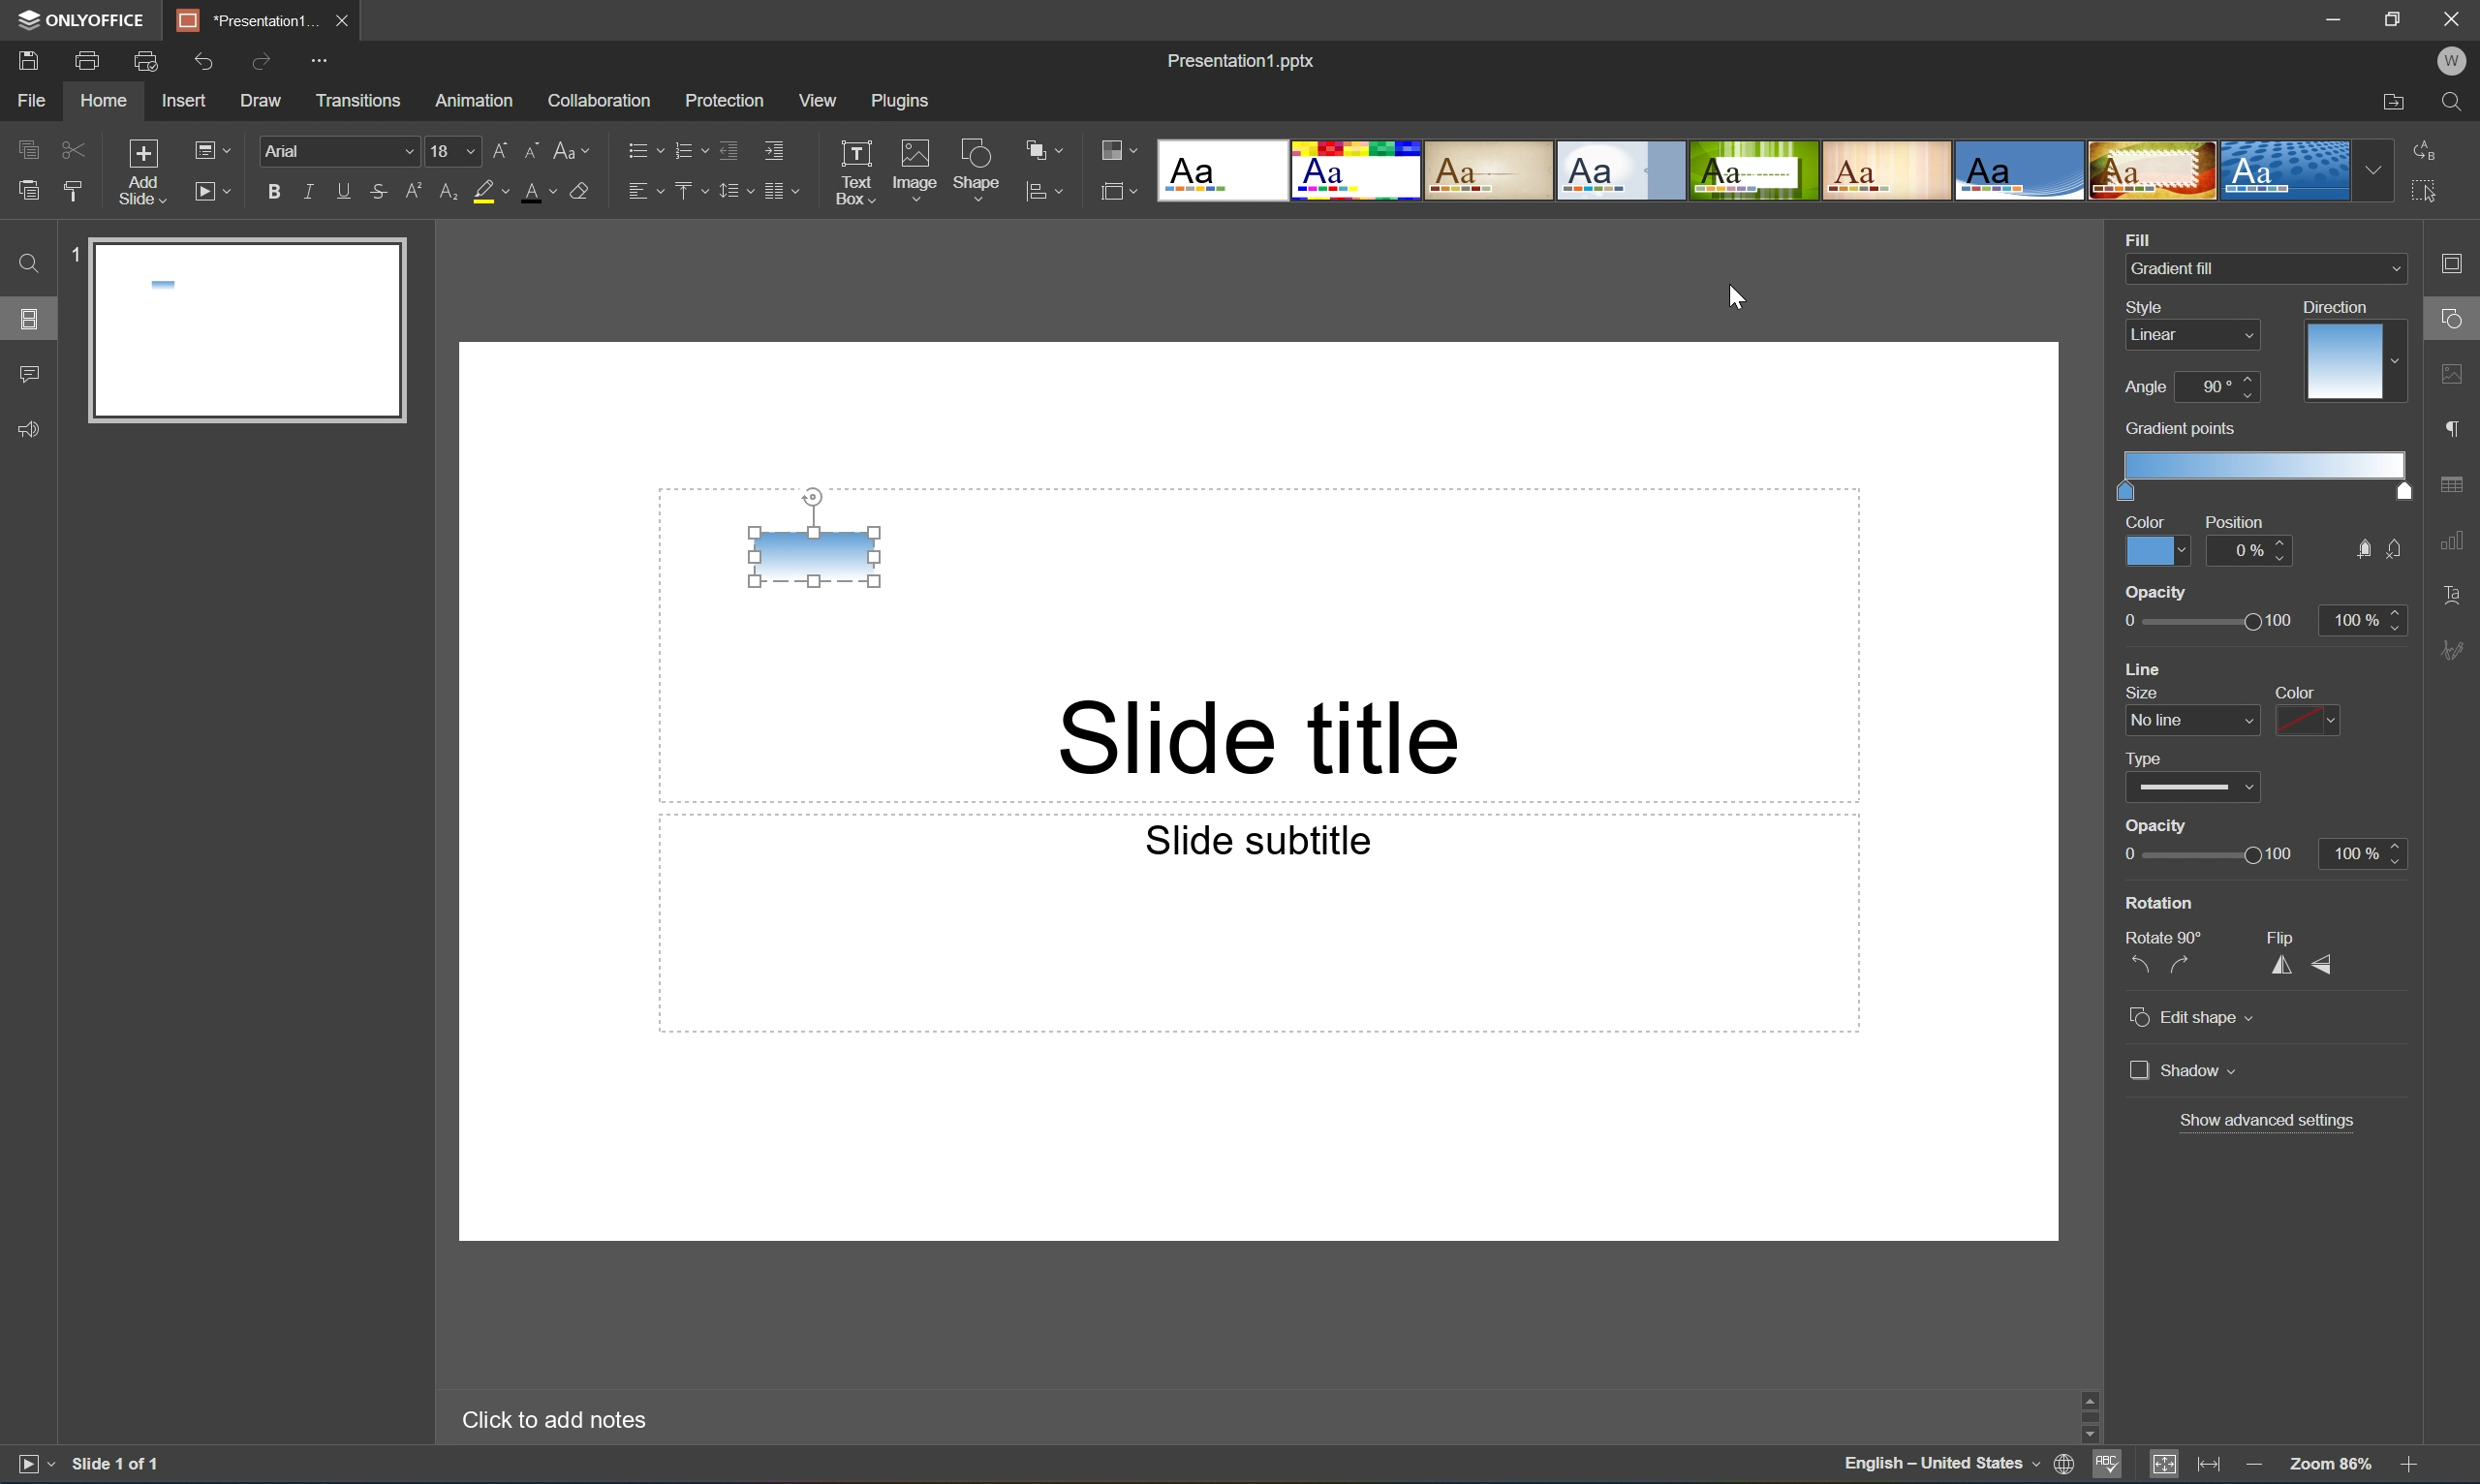 Image resolution: width=2480 pixels, height=1484 pixels. What do you see at coordinates (344, 187) in the screenshot?
I see `Underline` at bounding box center [344, 187].